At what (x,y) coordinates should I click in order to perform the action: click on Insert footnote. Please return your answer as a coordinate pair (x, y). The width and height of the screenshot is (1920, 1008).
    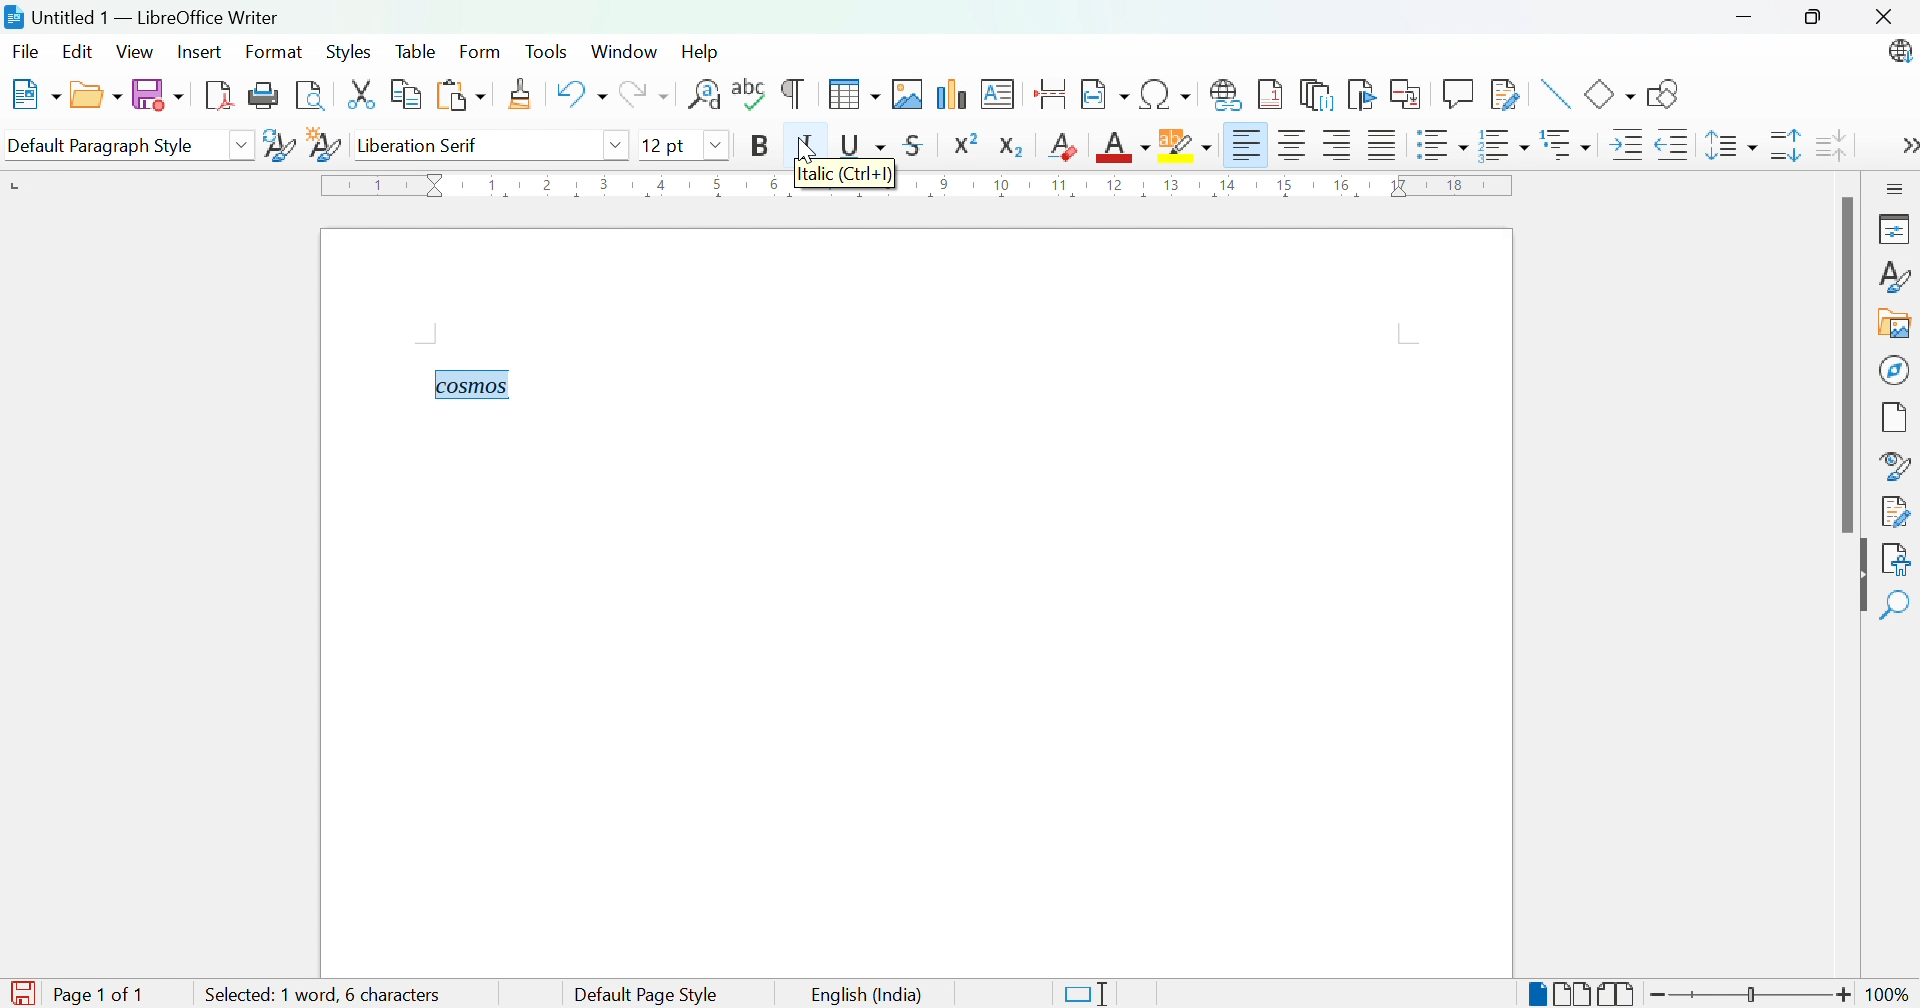
    Looking at the image, I should click on (1272, 93).